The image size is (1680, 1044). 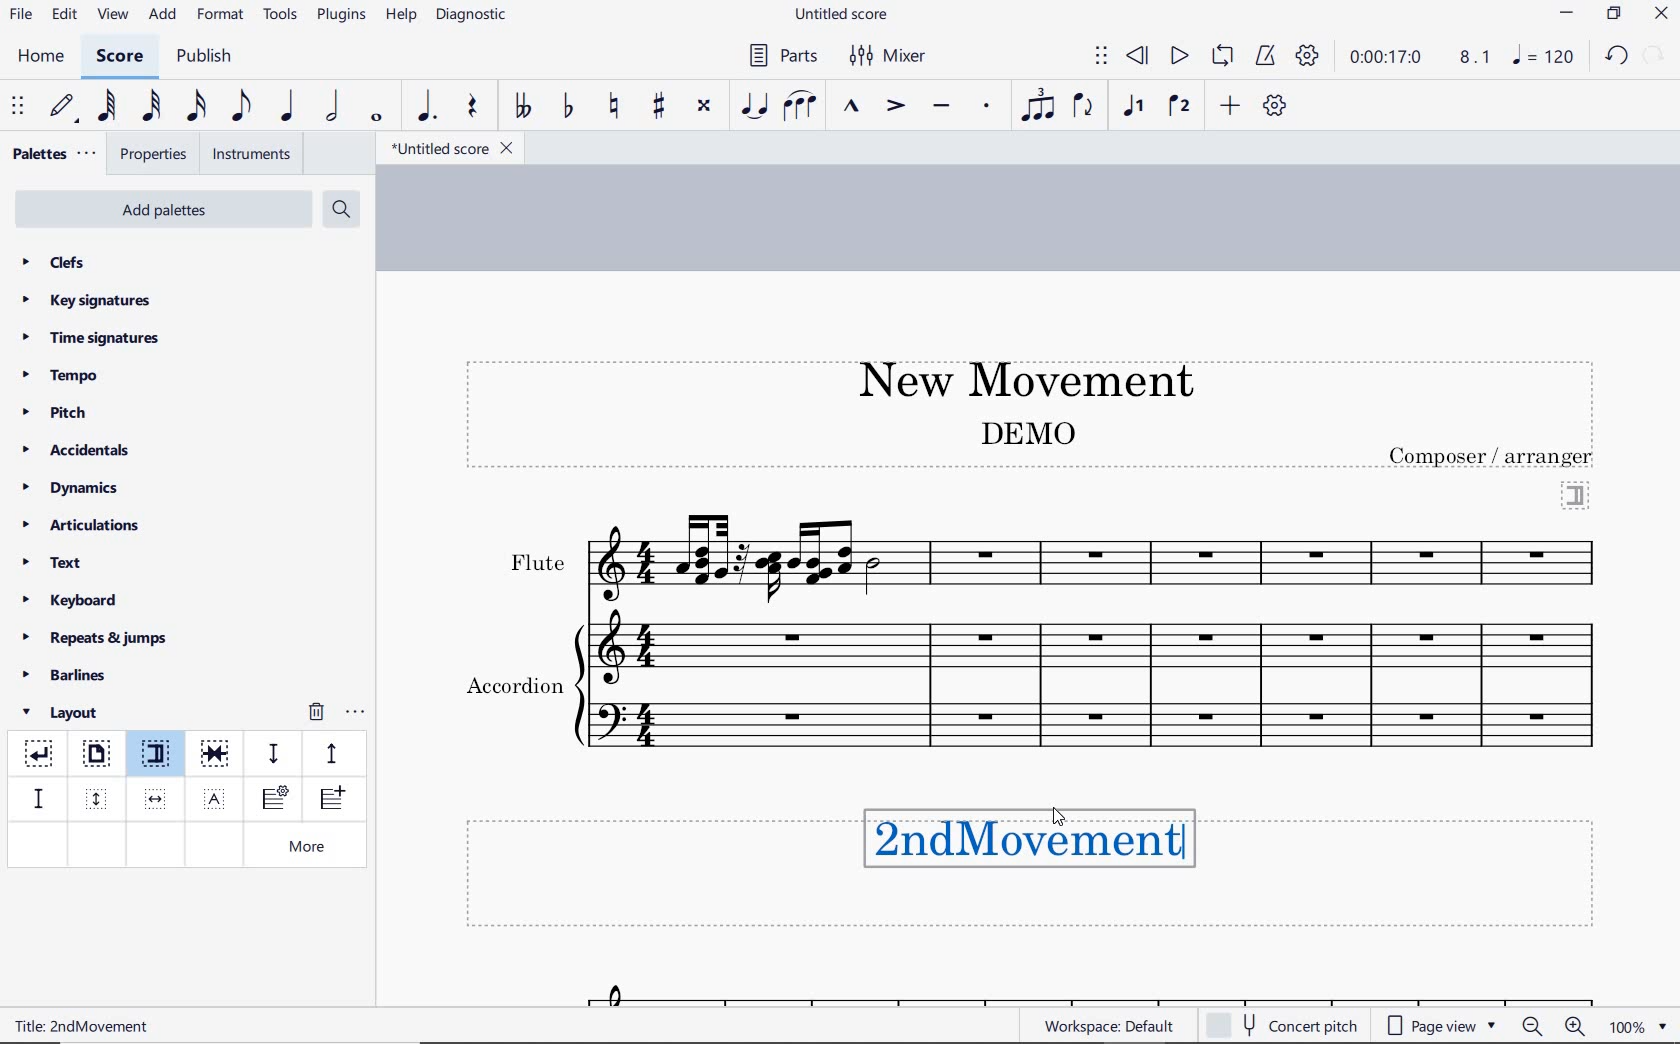 I want to click on page view, so click(x=1442, y=1026).